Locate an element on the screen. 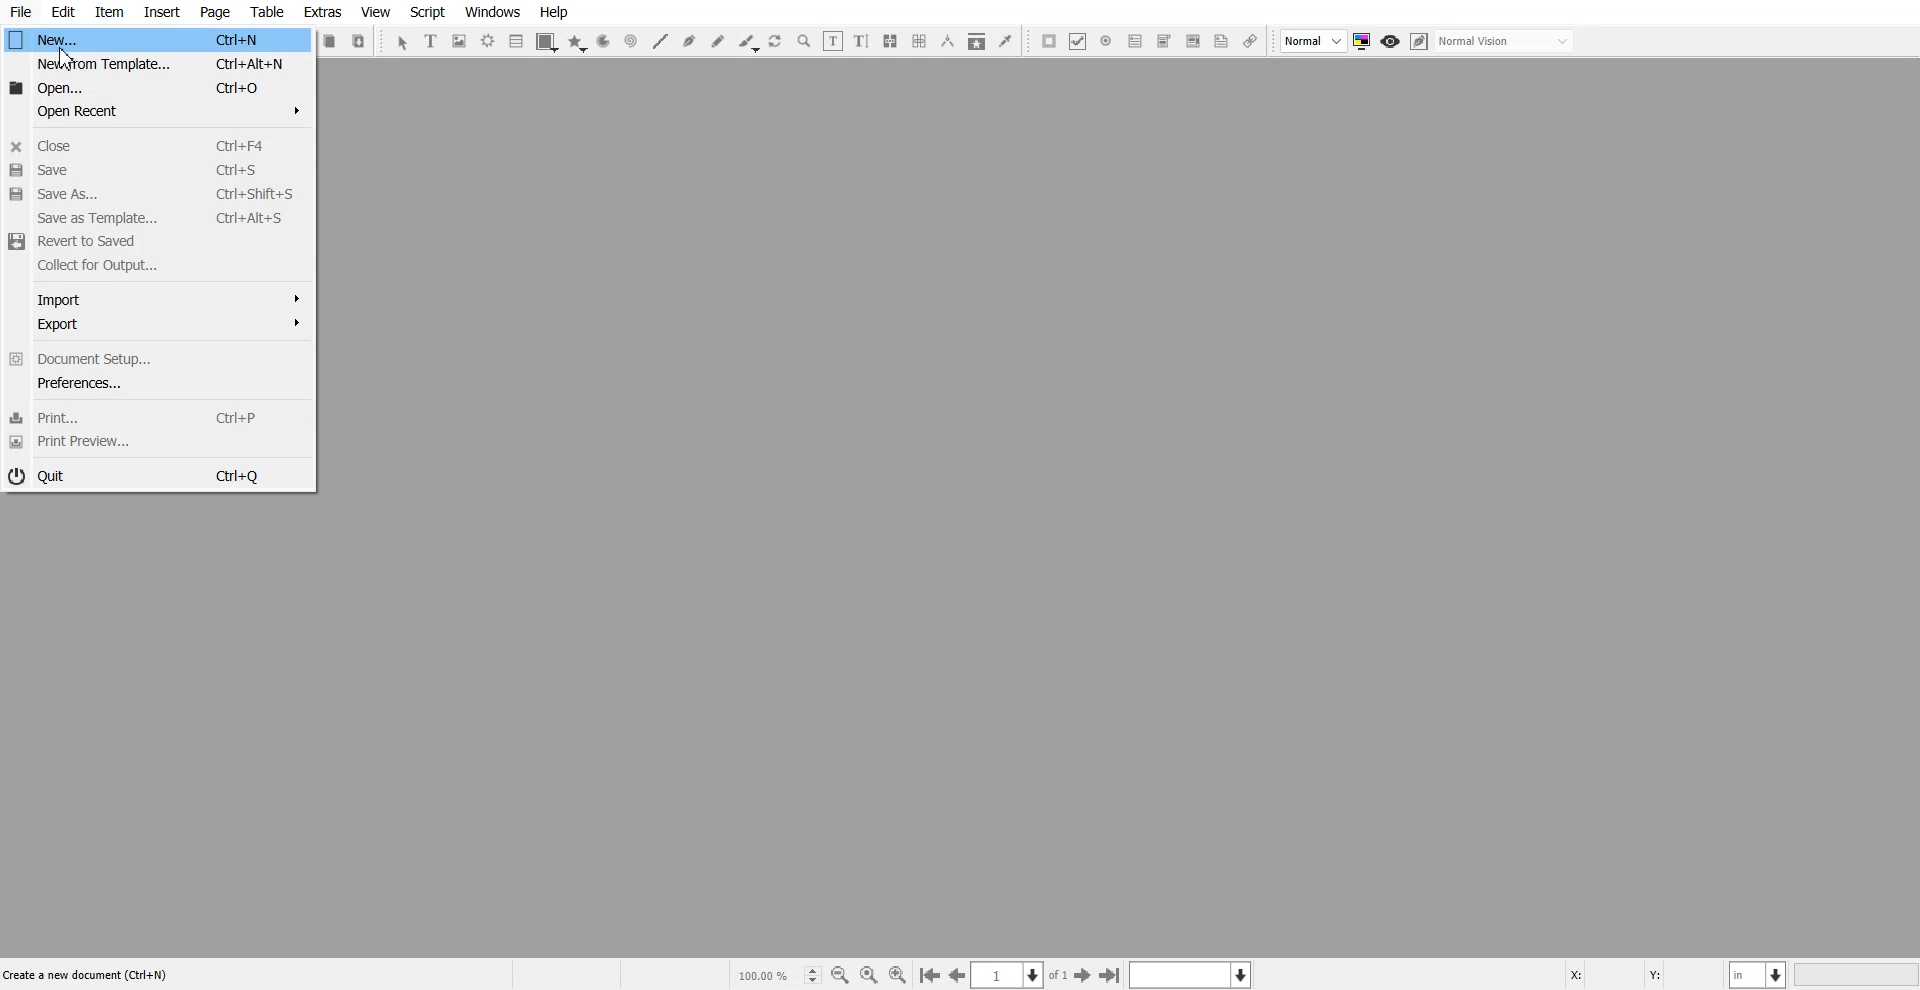  Save is located at coordinates (155, 169).